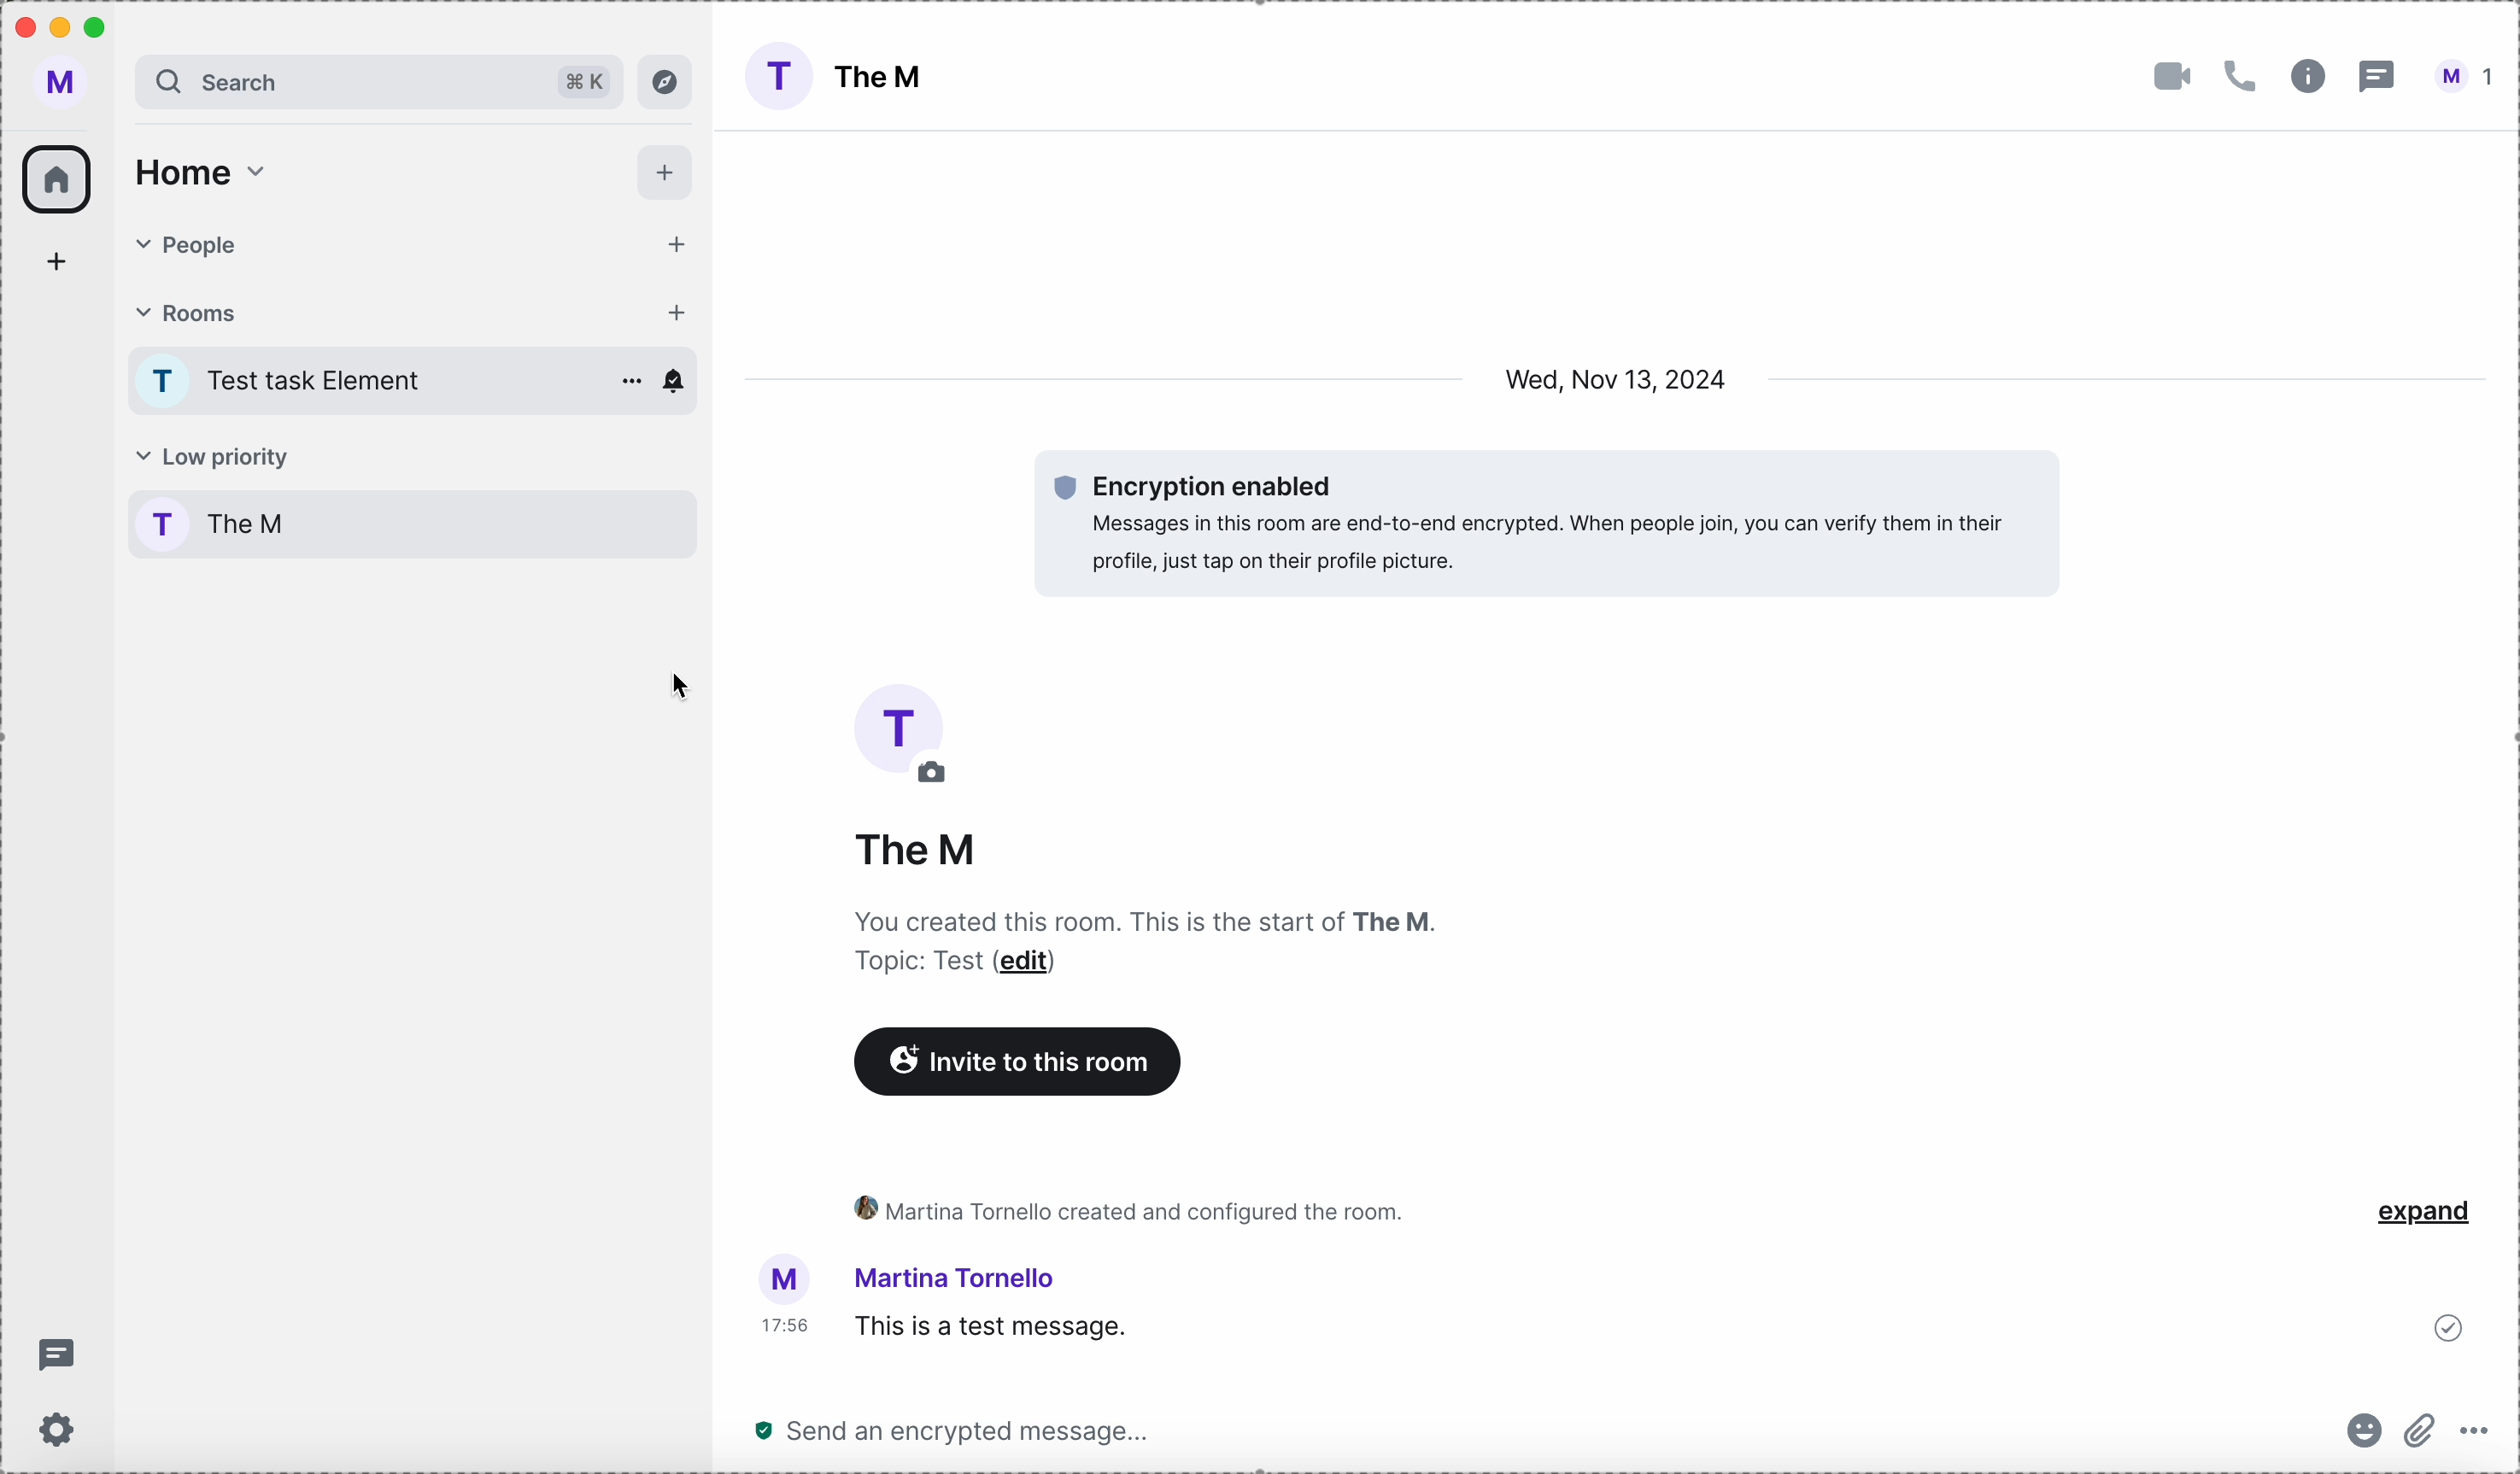 The height and width of the screenshot is (1474, 2520). I want to click on short cut, so click(579, 84).